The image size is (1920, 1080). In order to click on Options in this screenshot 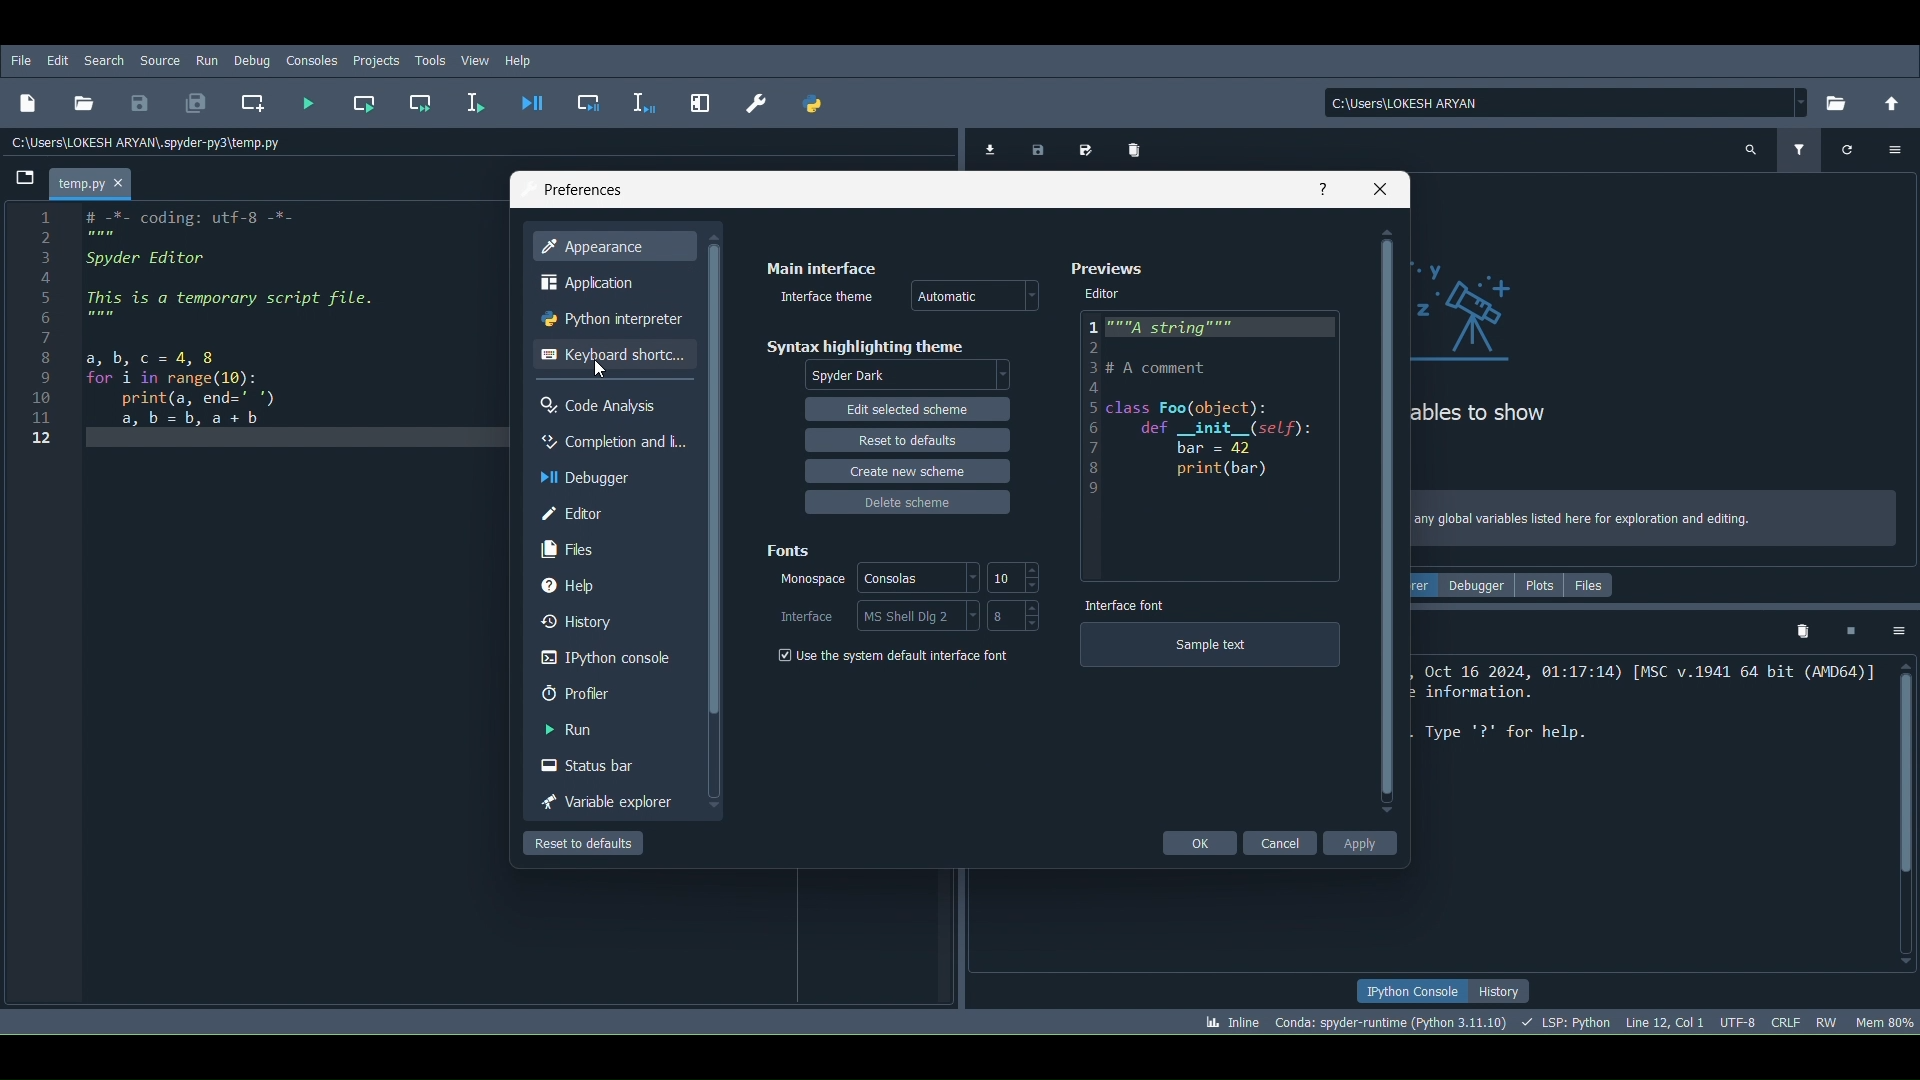, I will do `click(1897, 632)`.